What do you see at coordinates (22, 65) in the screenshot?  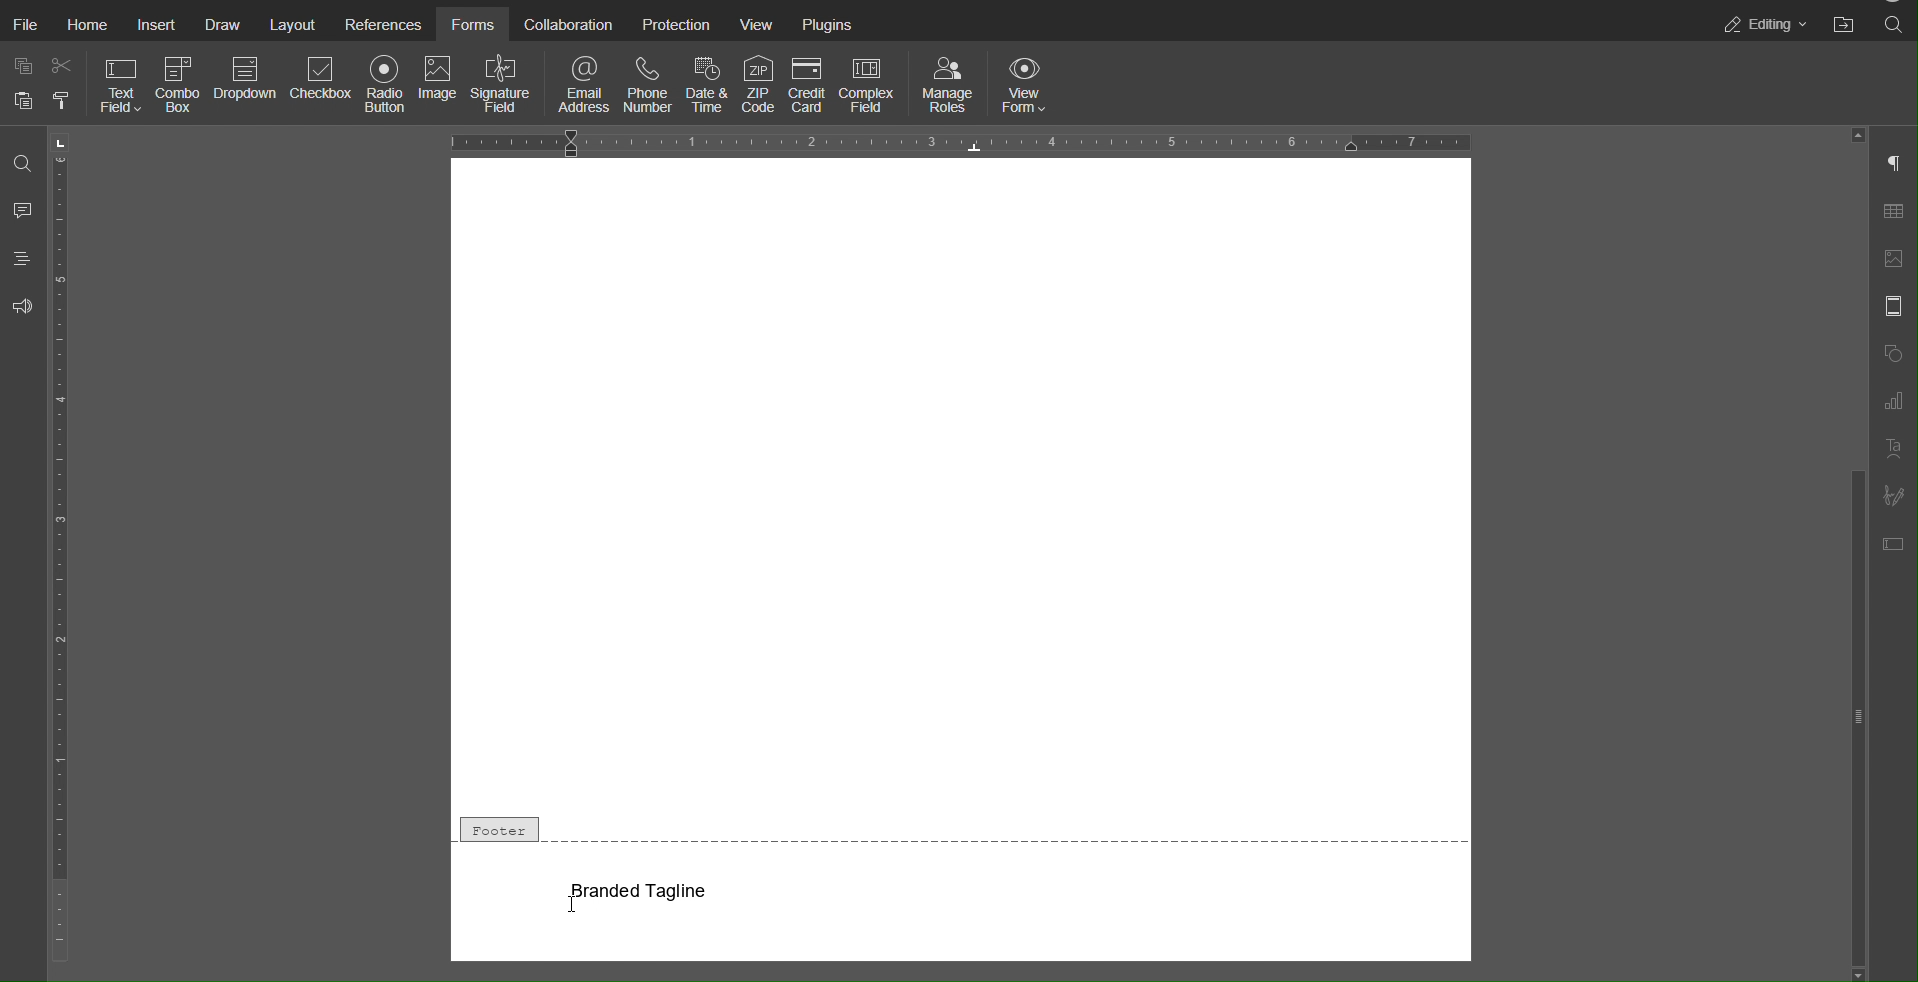 I see `copy` at bounding box center [22, 65].